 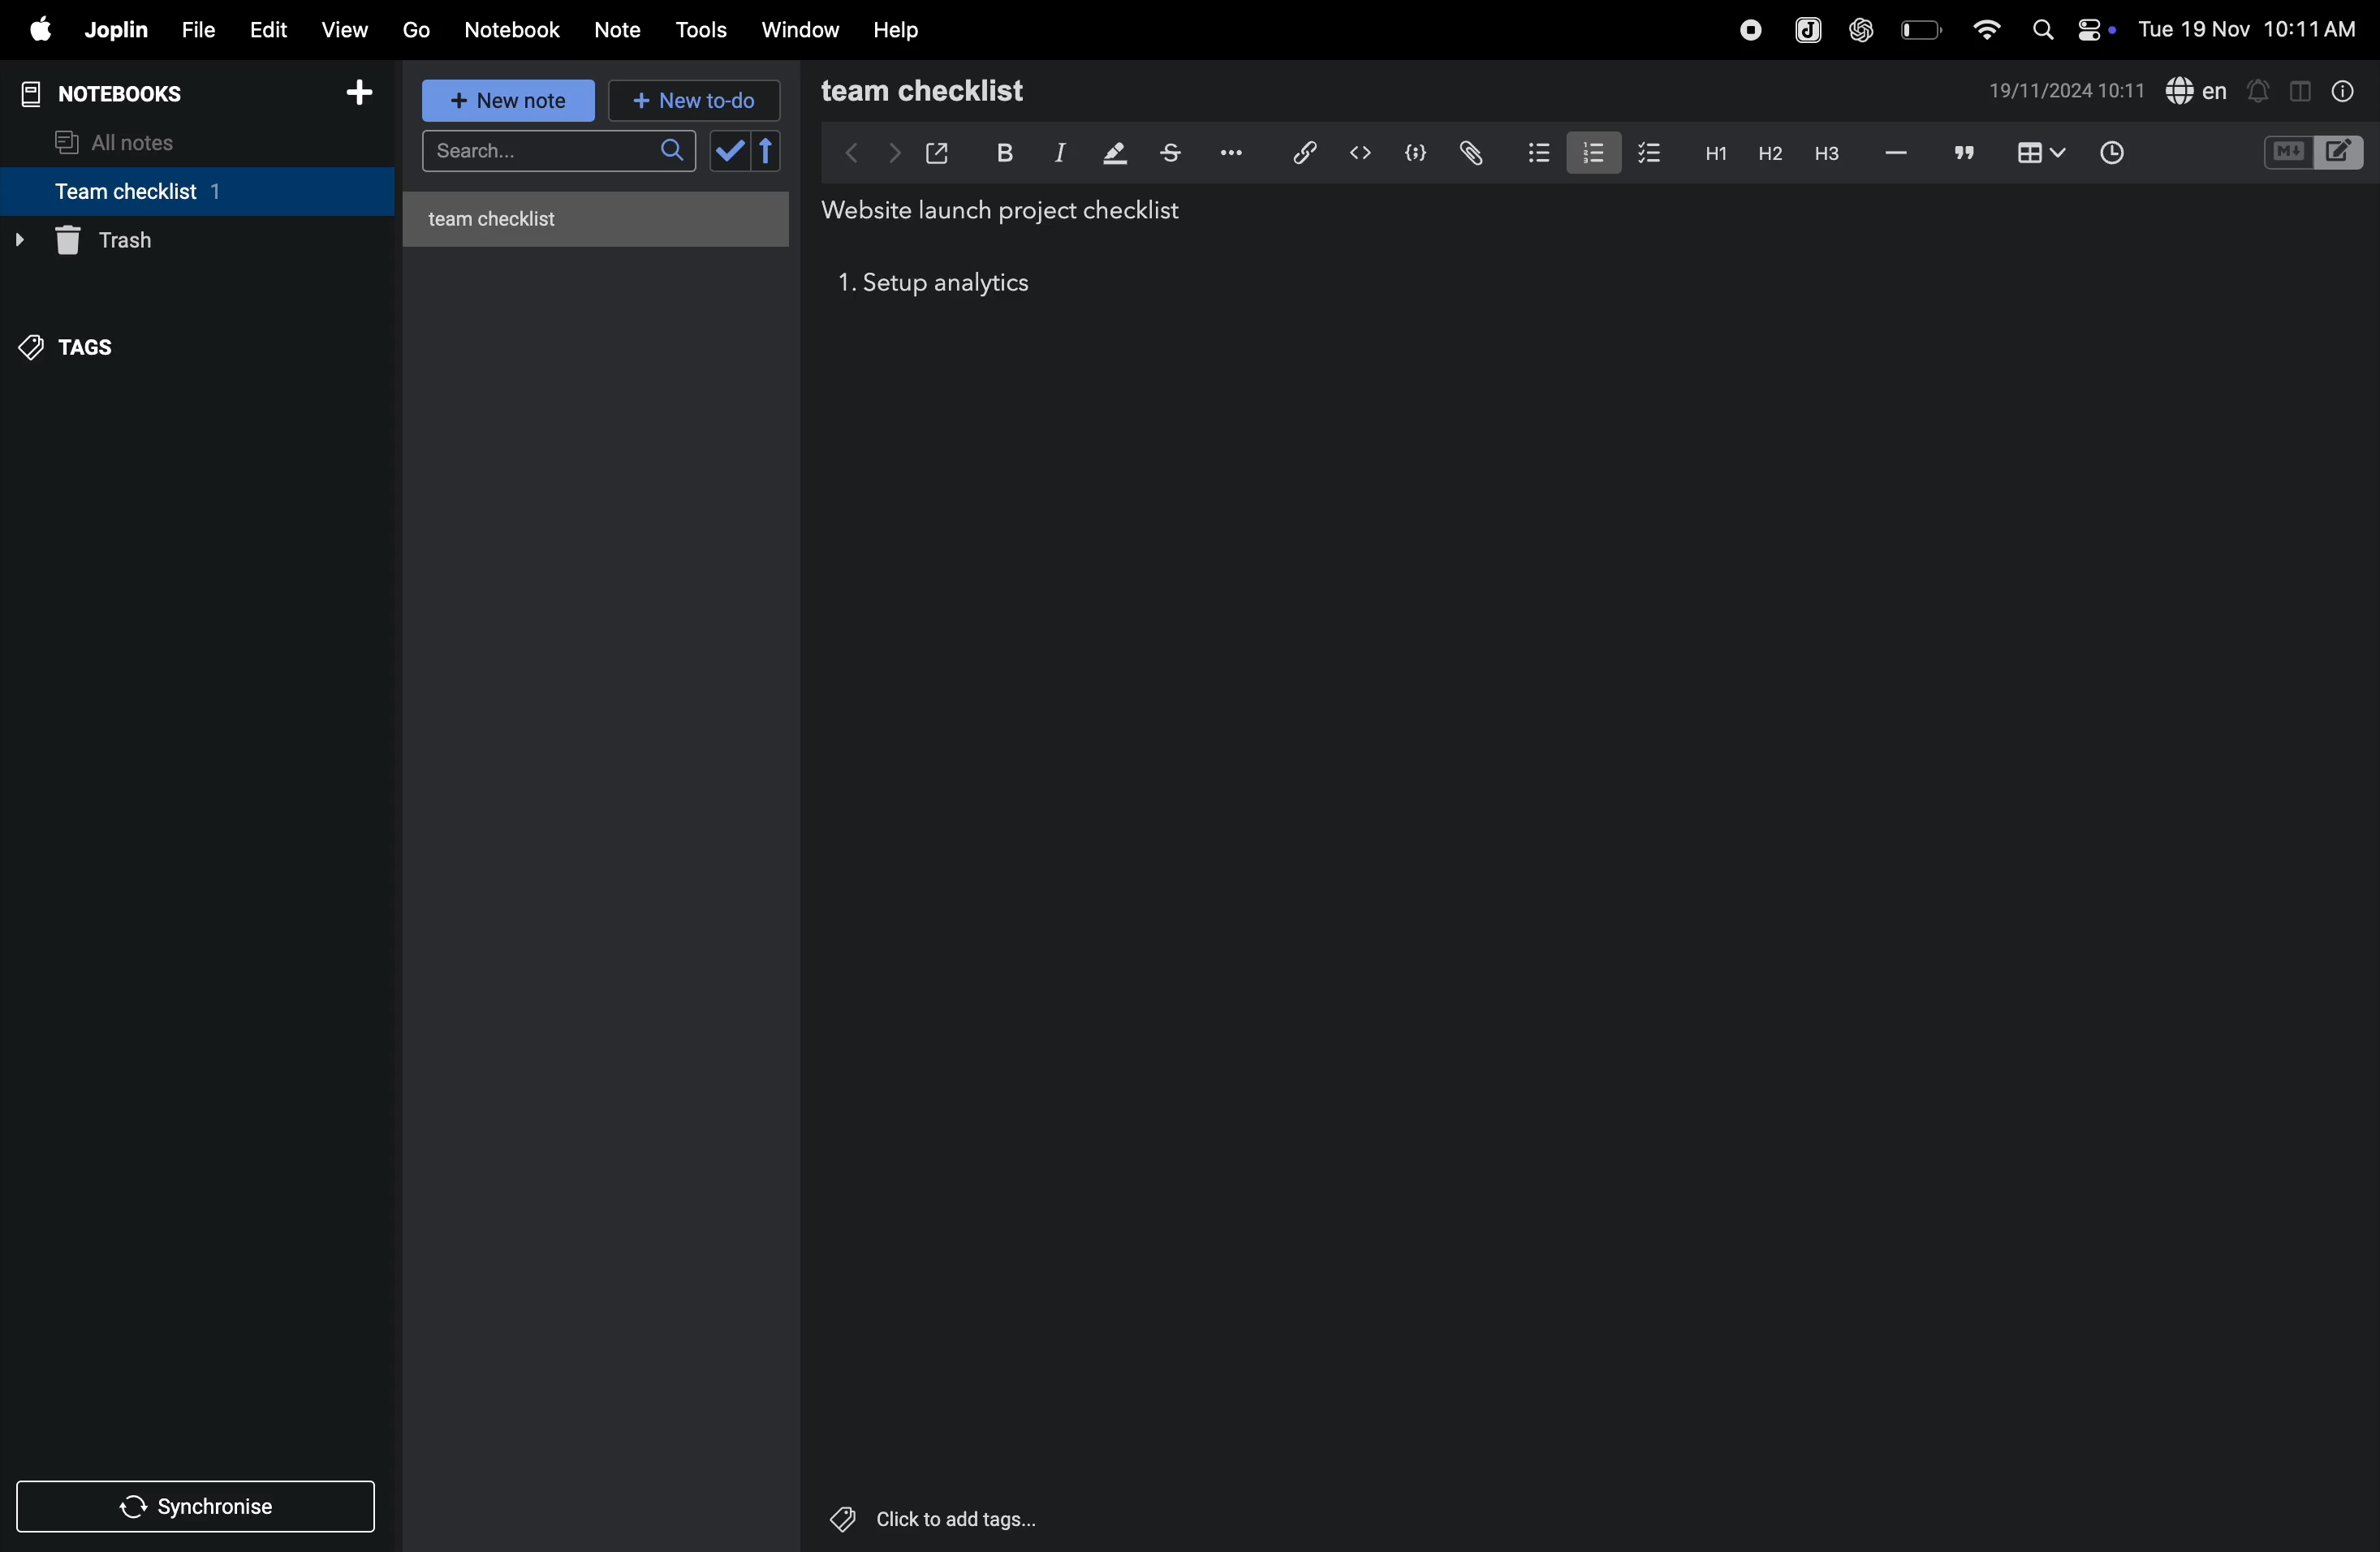 What do you see at coordinates (368, 93) in the screenshot?
I see `add` at bounding box center [368, 93].